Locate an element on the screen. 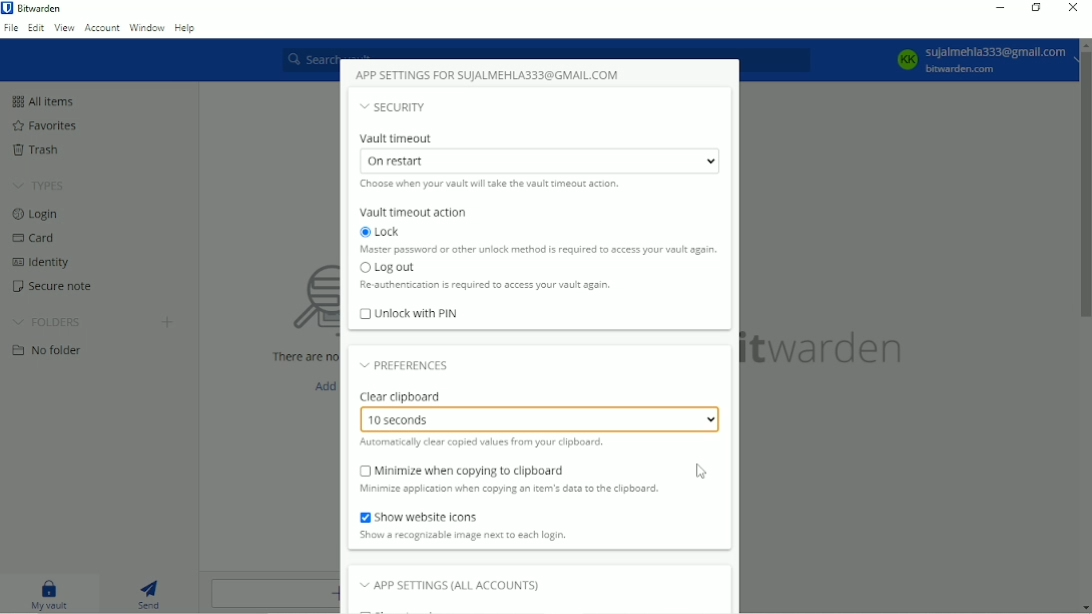 The width and height of the screenshot is (1092, 614). TYPES is located at coordinates (47, 187).